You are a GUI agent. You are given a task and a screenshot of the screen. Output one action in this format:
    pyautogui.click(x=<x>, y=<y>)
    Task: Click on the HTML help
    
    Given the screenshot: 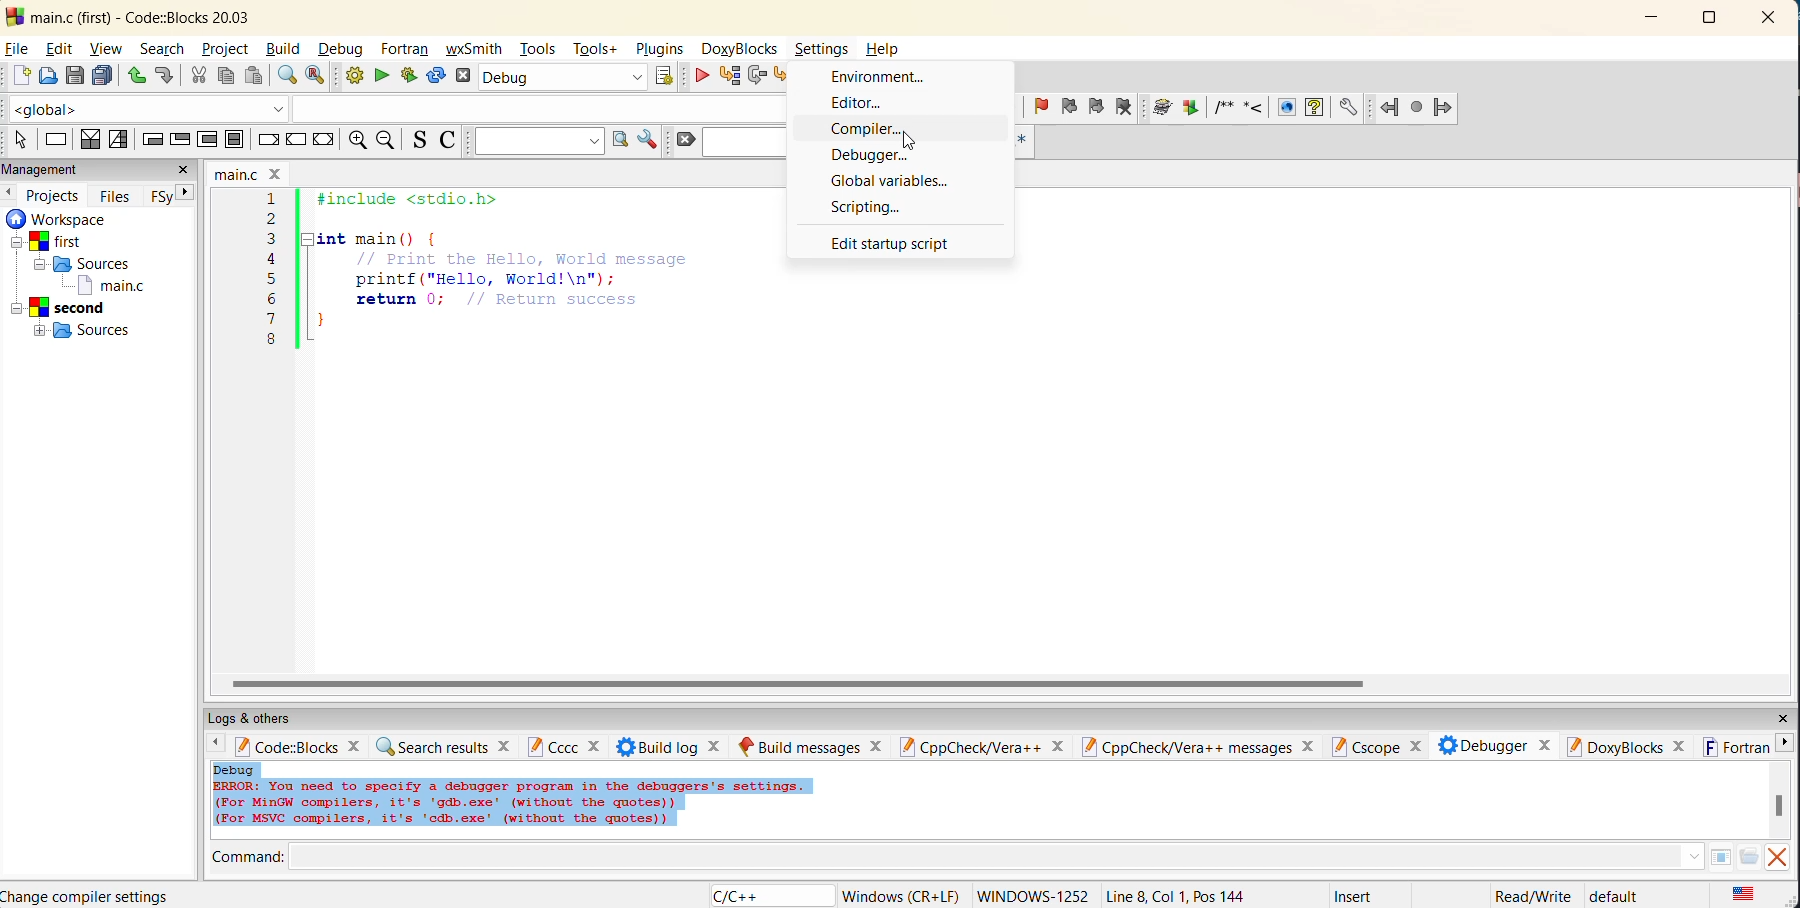 What is the action you would take?
    pyautogui.click(x=1314, y=107)
    